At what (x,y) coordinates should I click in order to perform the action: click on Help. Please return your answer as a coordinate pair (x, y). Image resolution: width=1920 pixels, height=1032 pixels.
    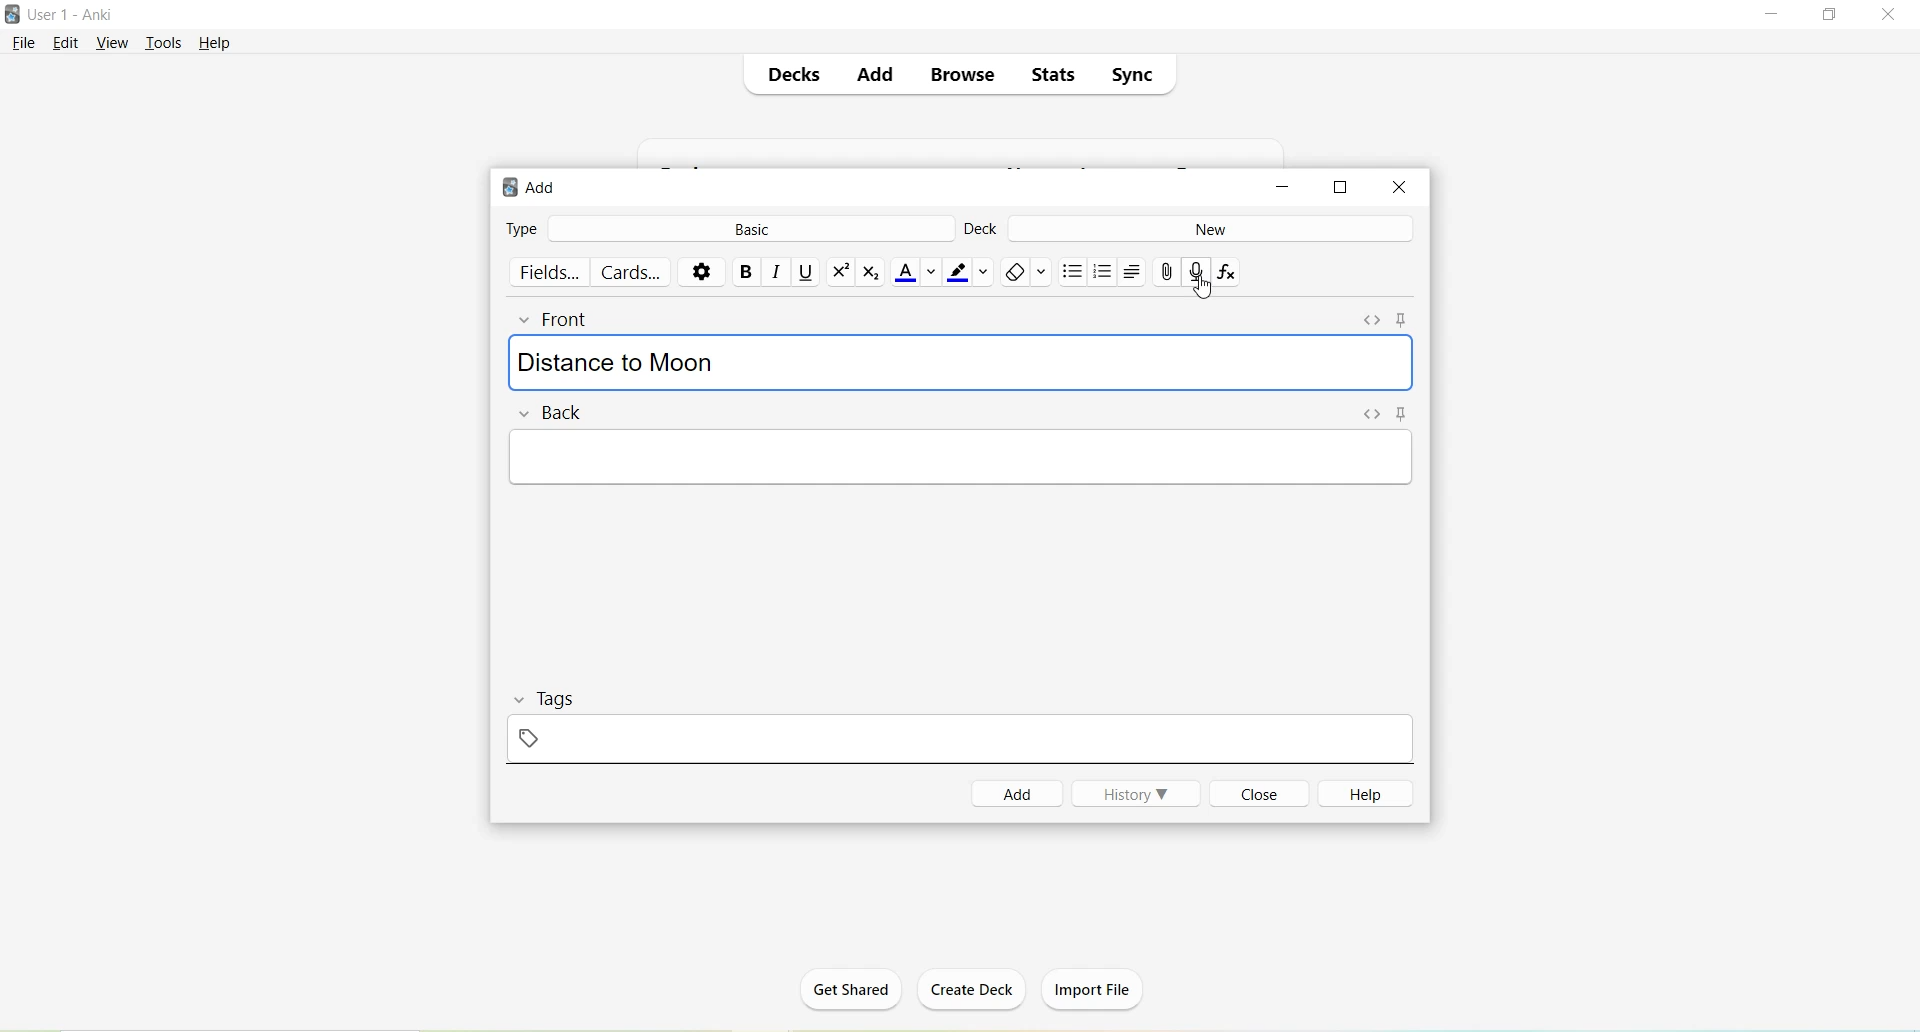
    Looking at the image, I should click on (1360, 794).